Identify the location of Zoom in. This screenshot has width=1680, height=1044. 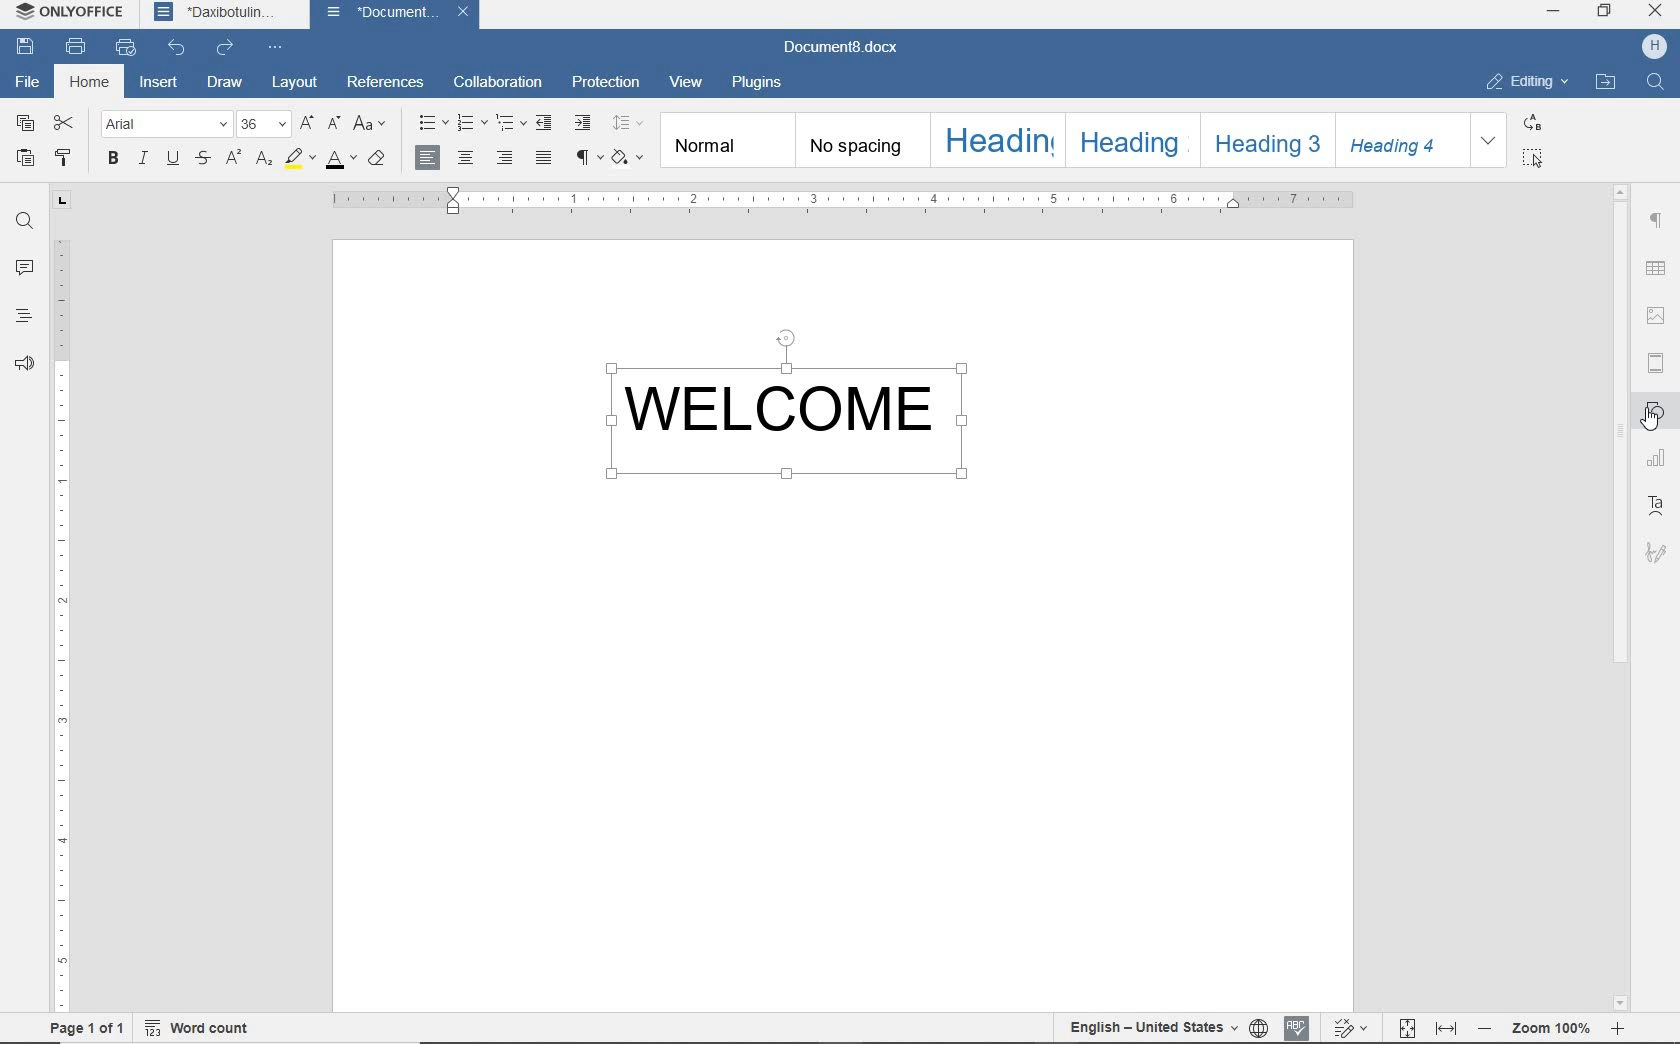
(1618, 1028).